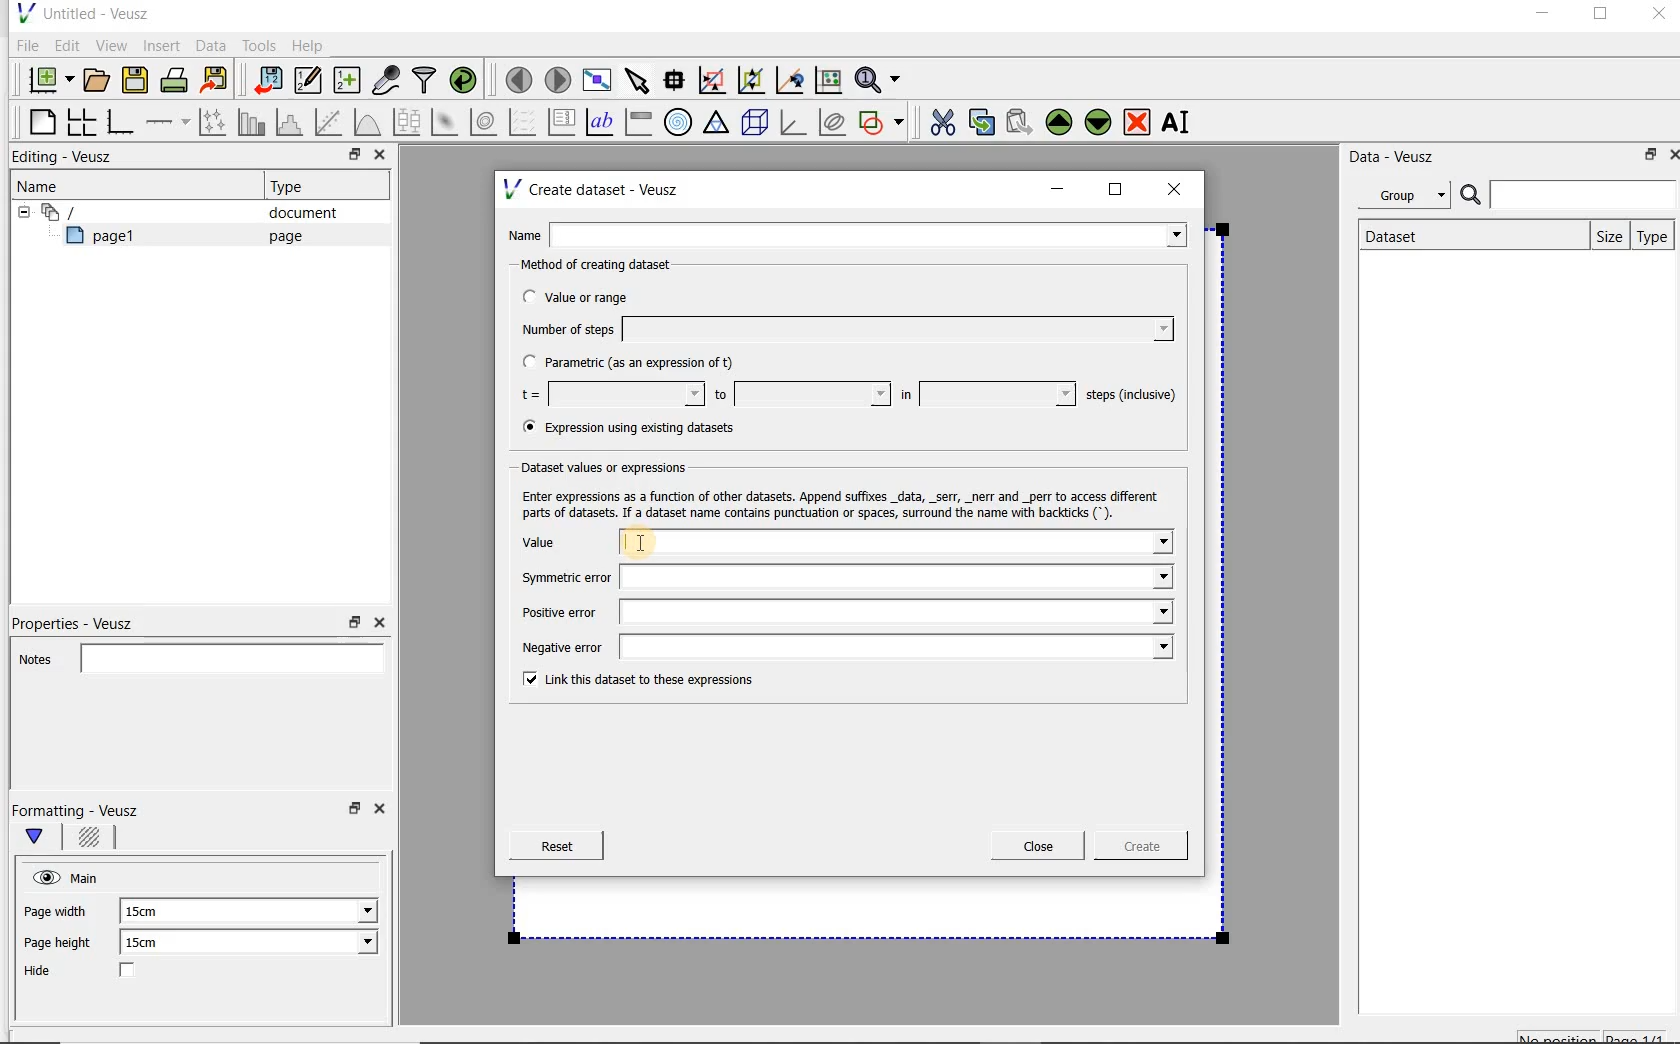  What do you see at coordinates (1399, 156) in the screenshot?
I see `Data - Veusz` at bounding box center [1399, 156].